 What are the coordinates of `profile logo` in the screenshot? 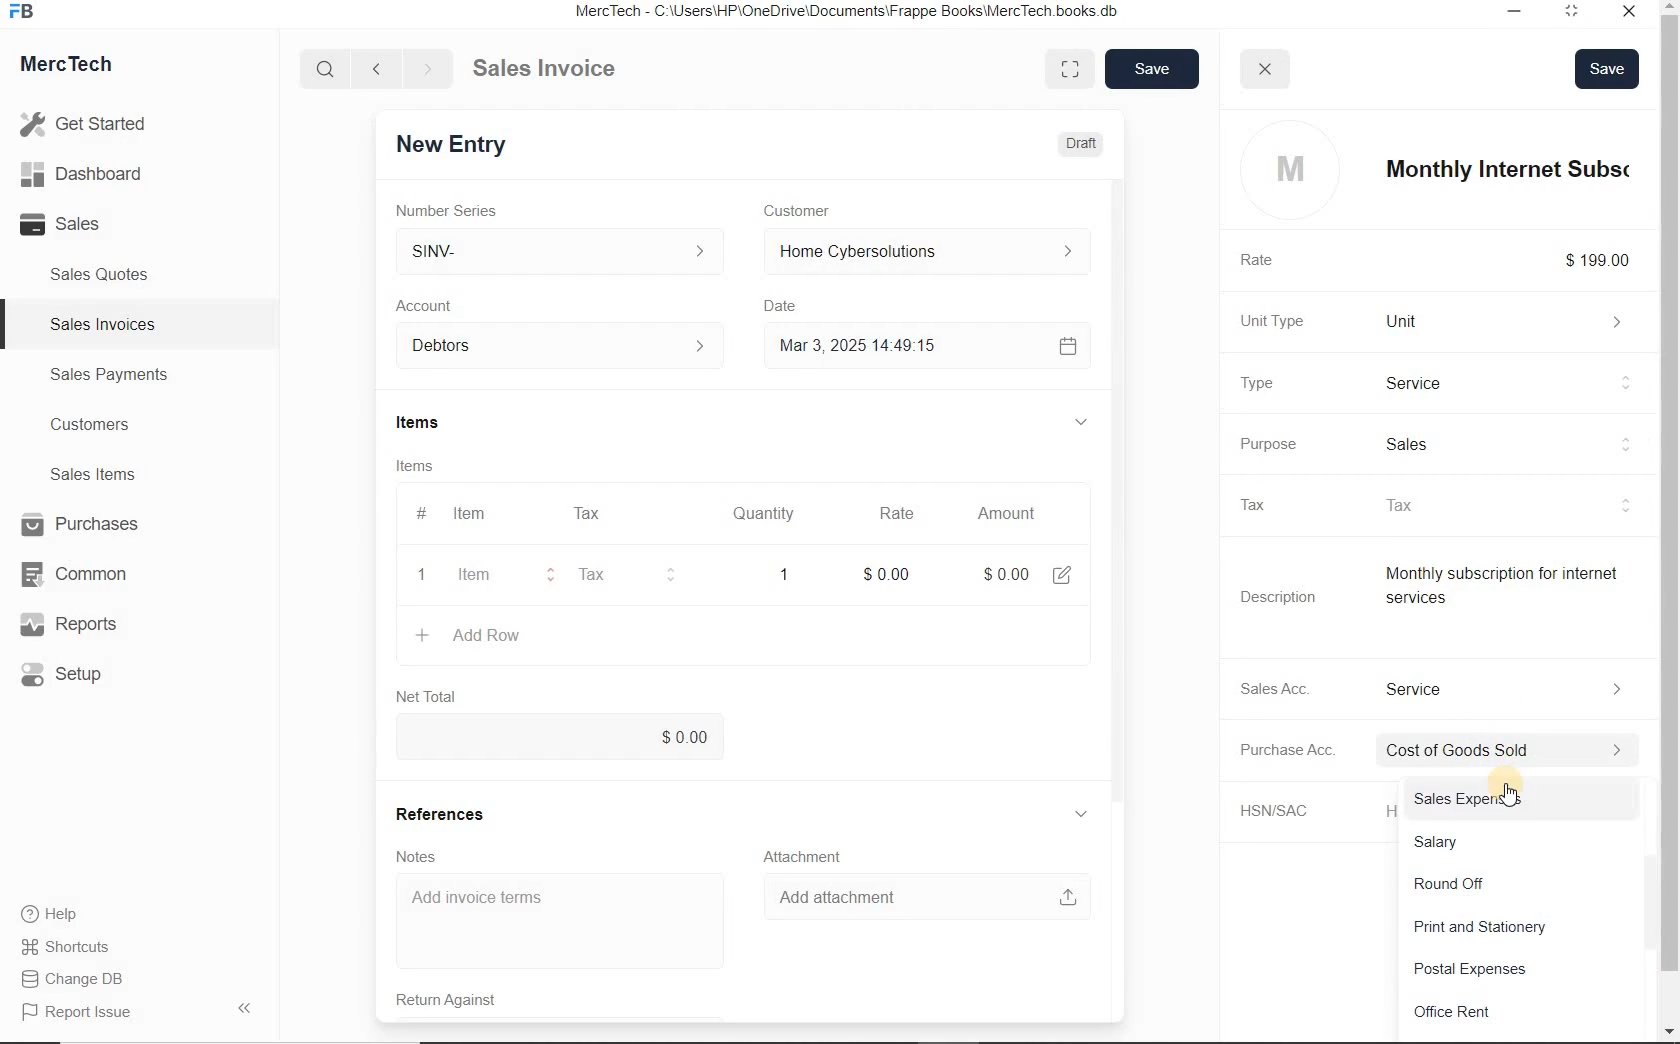 It's located at (1286, 169).